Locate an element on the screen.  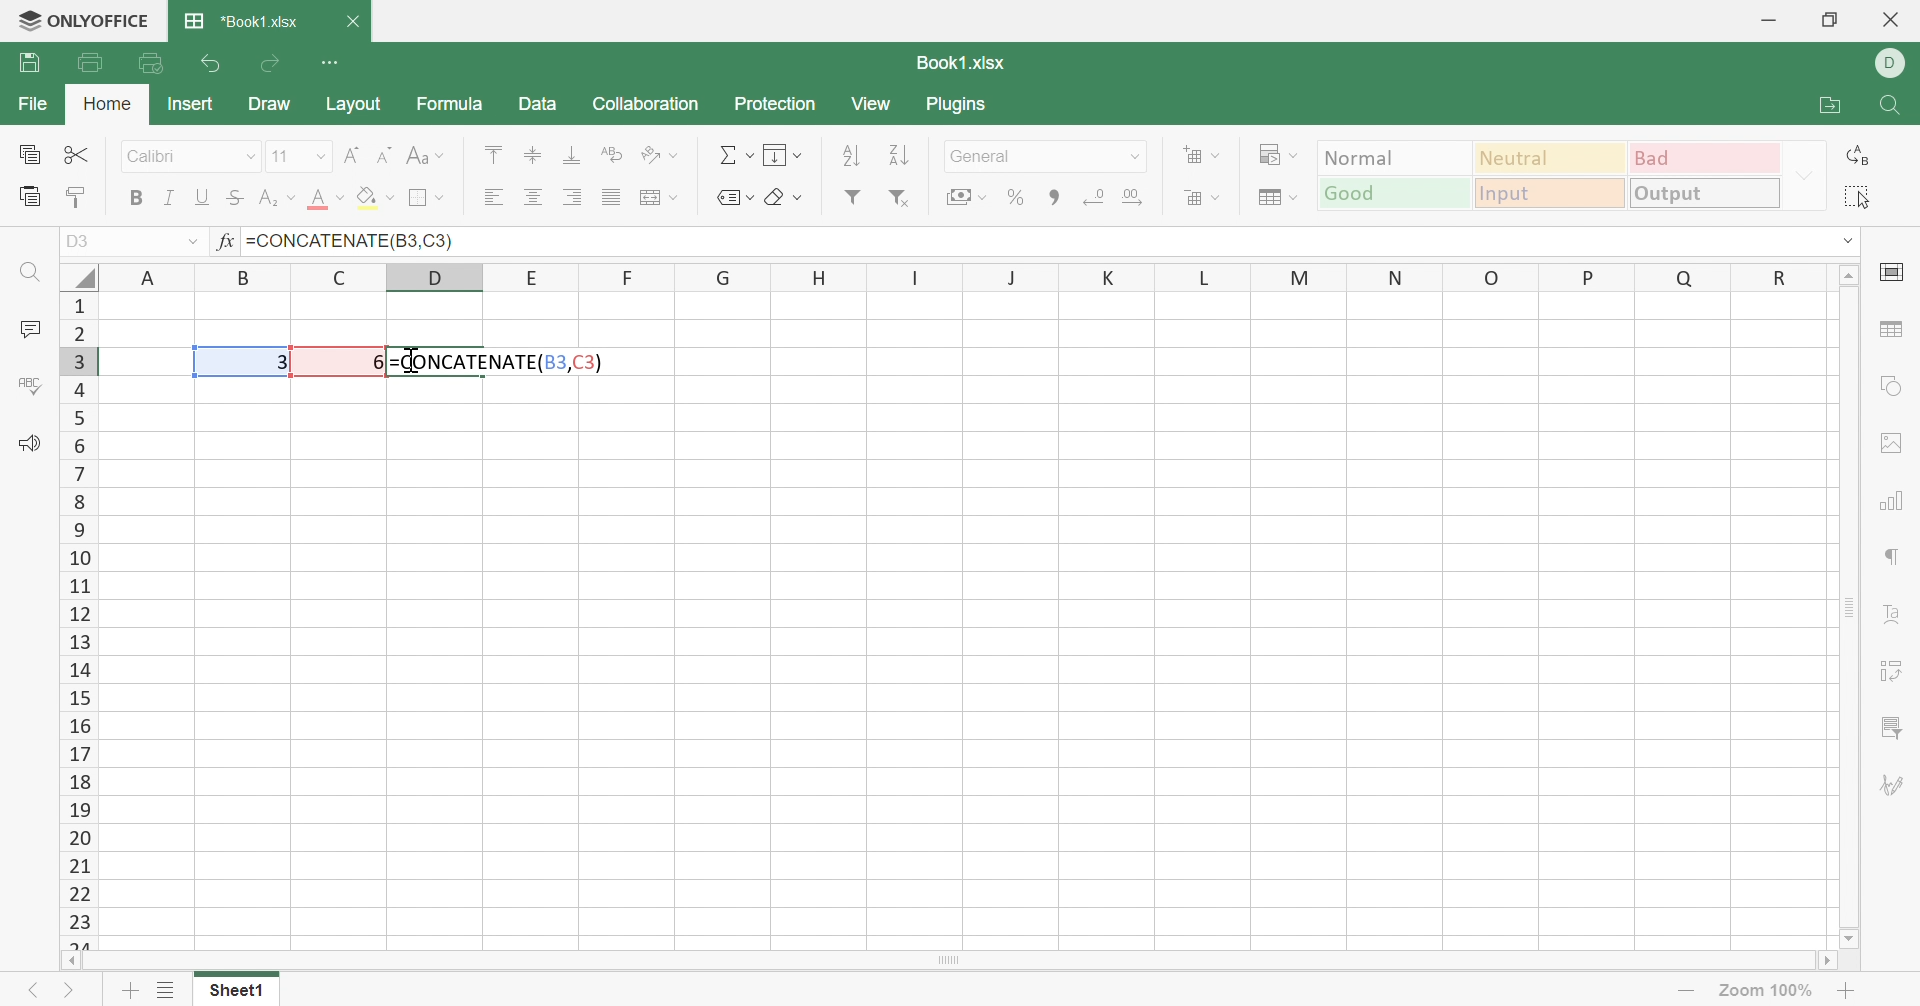
List of sheets is located at coordinates (166, 990).